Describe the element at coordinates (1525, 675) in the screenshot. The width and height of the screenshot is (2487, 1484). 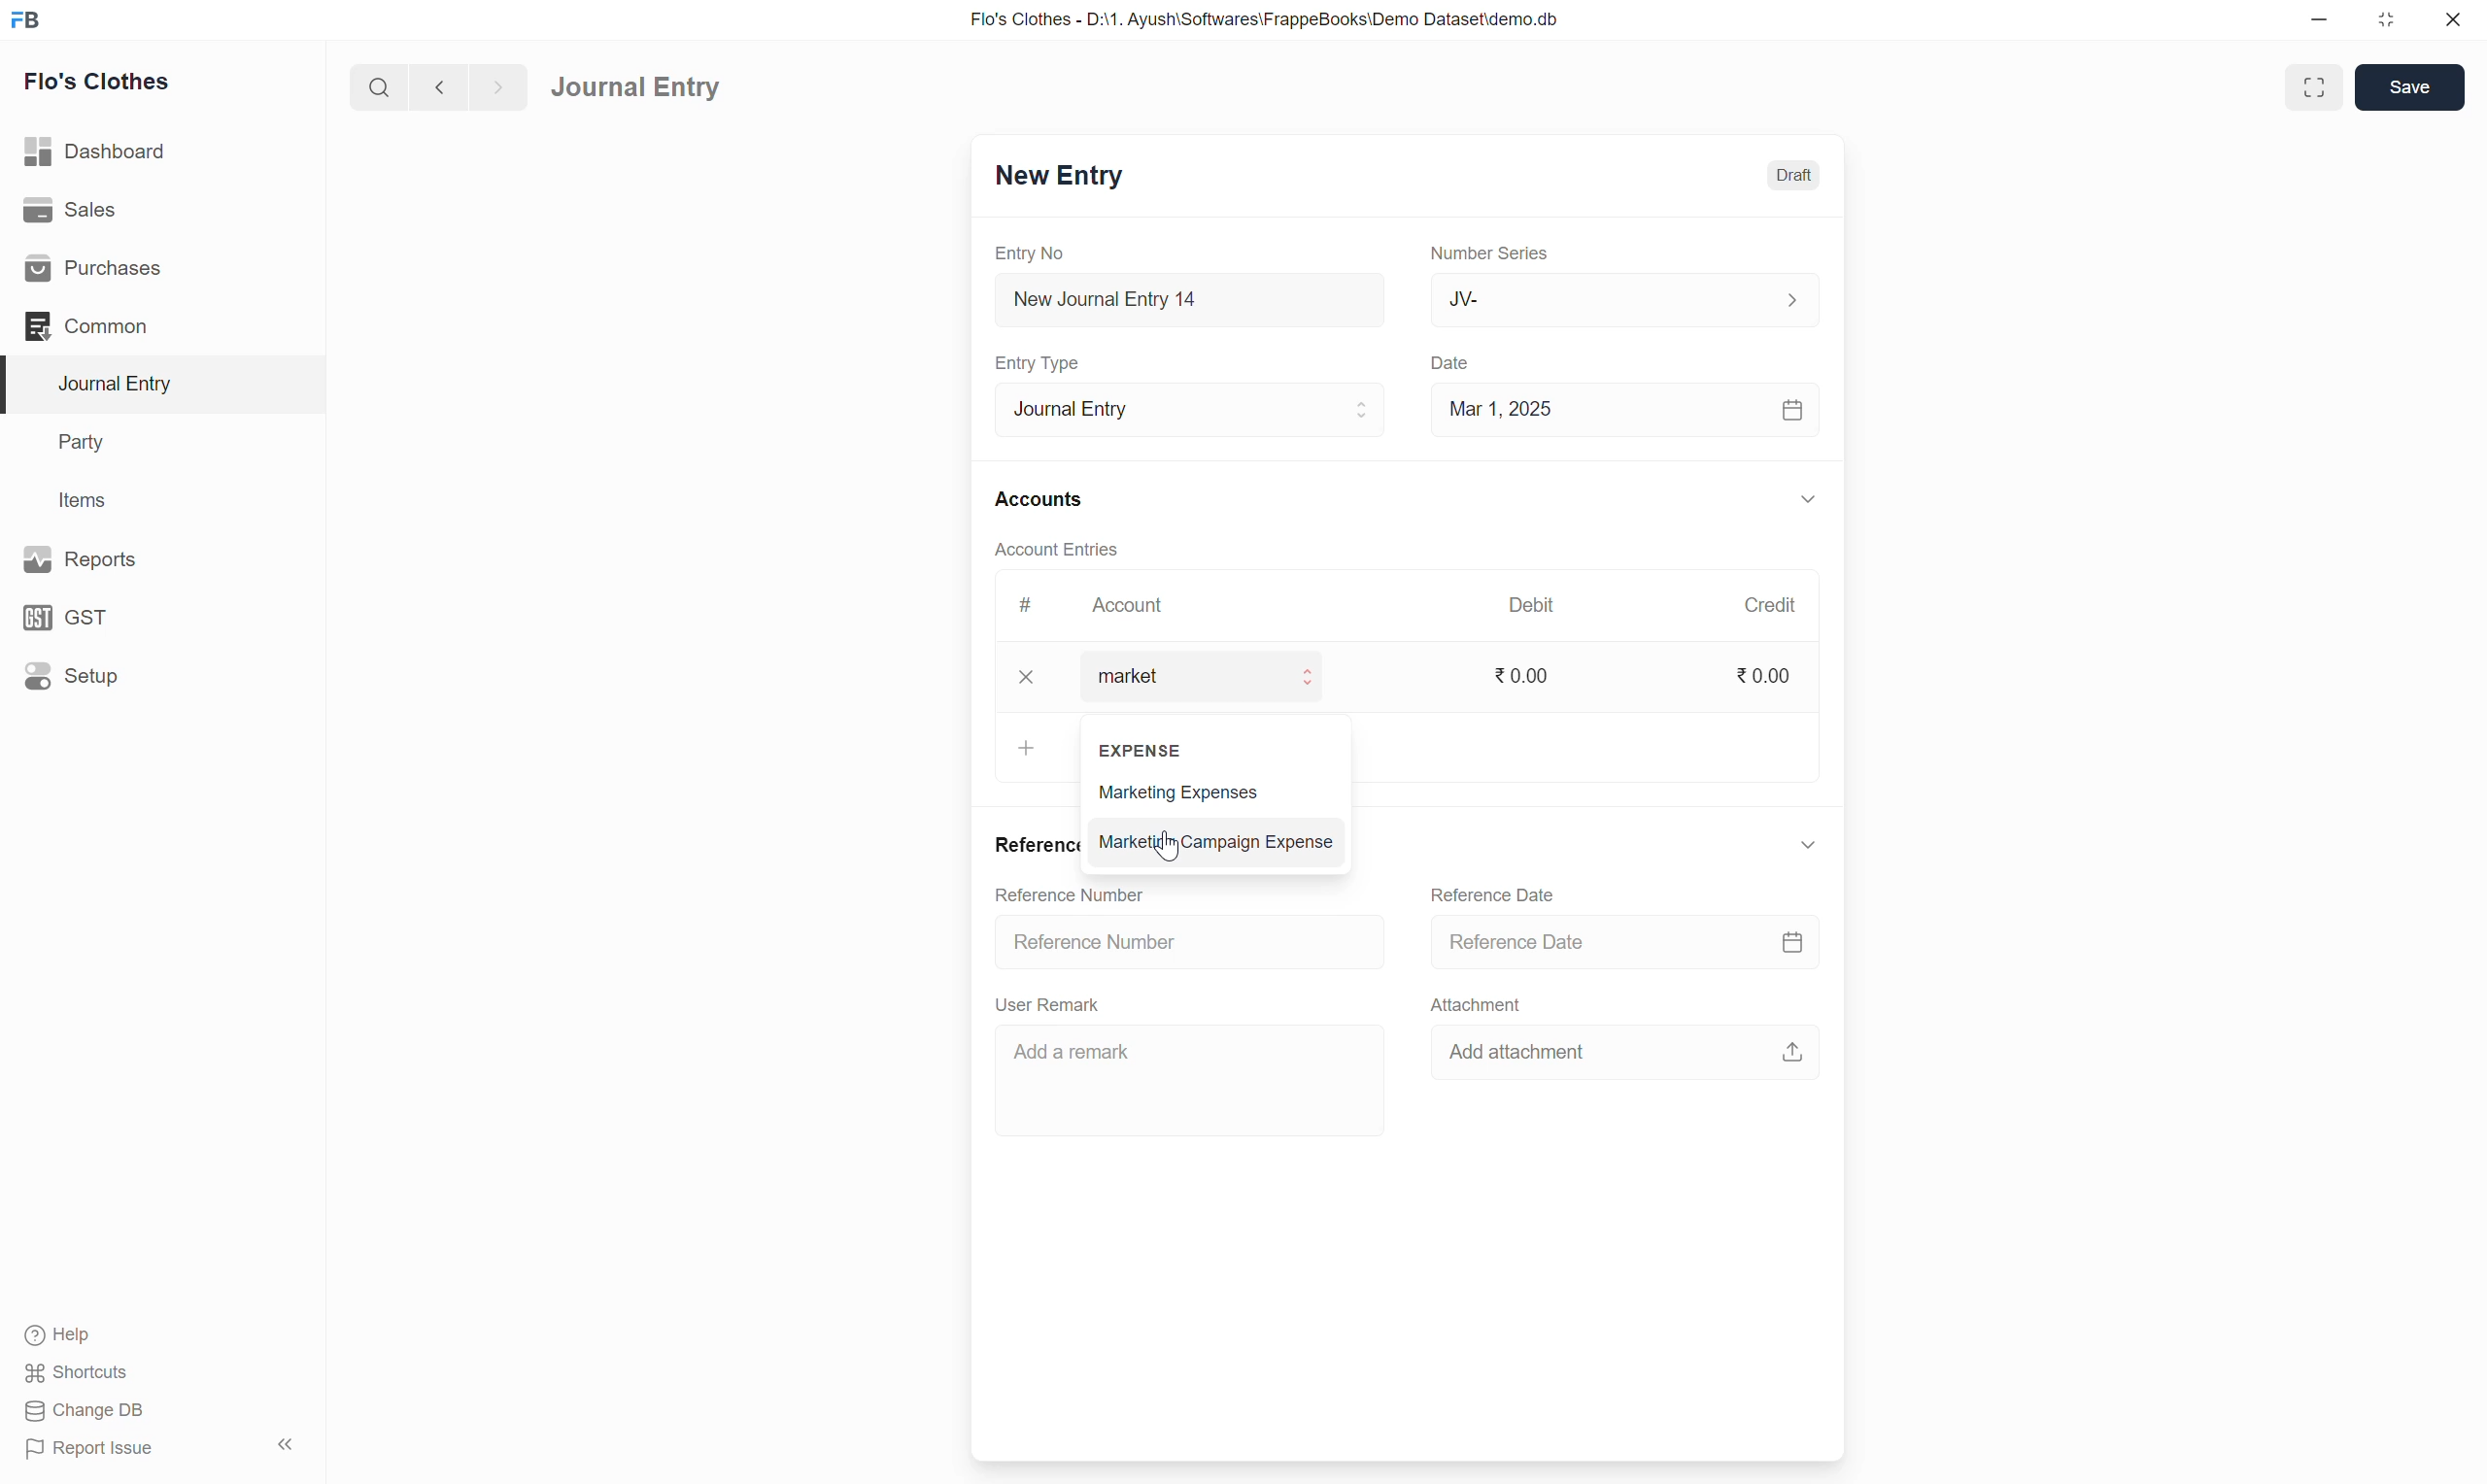
I see `0.00` at that location.